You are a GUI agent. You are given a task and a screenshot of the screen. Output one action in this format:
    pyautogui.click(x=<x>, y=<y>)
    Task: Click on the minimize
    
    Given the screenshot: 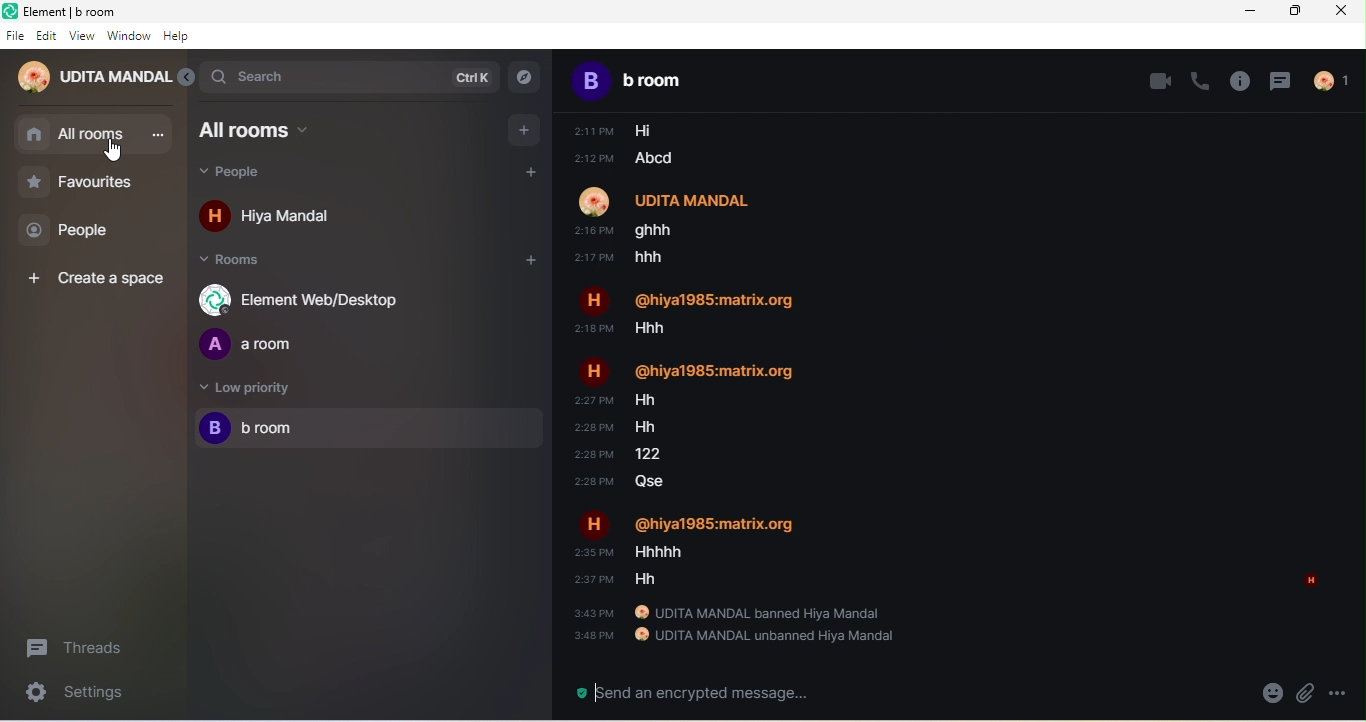 What is the action you would take?
    pyautogui.click(x=1245, y=15)
    